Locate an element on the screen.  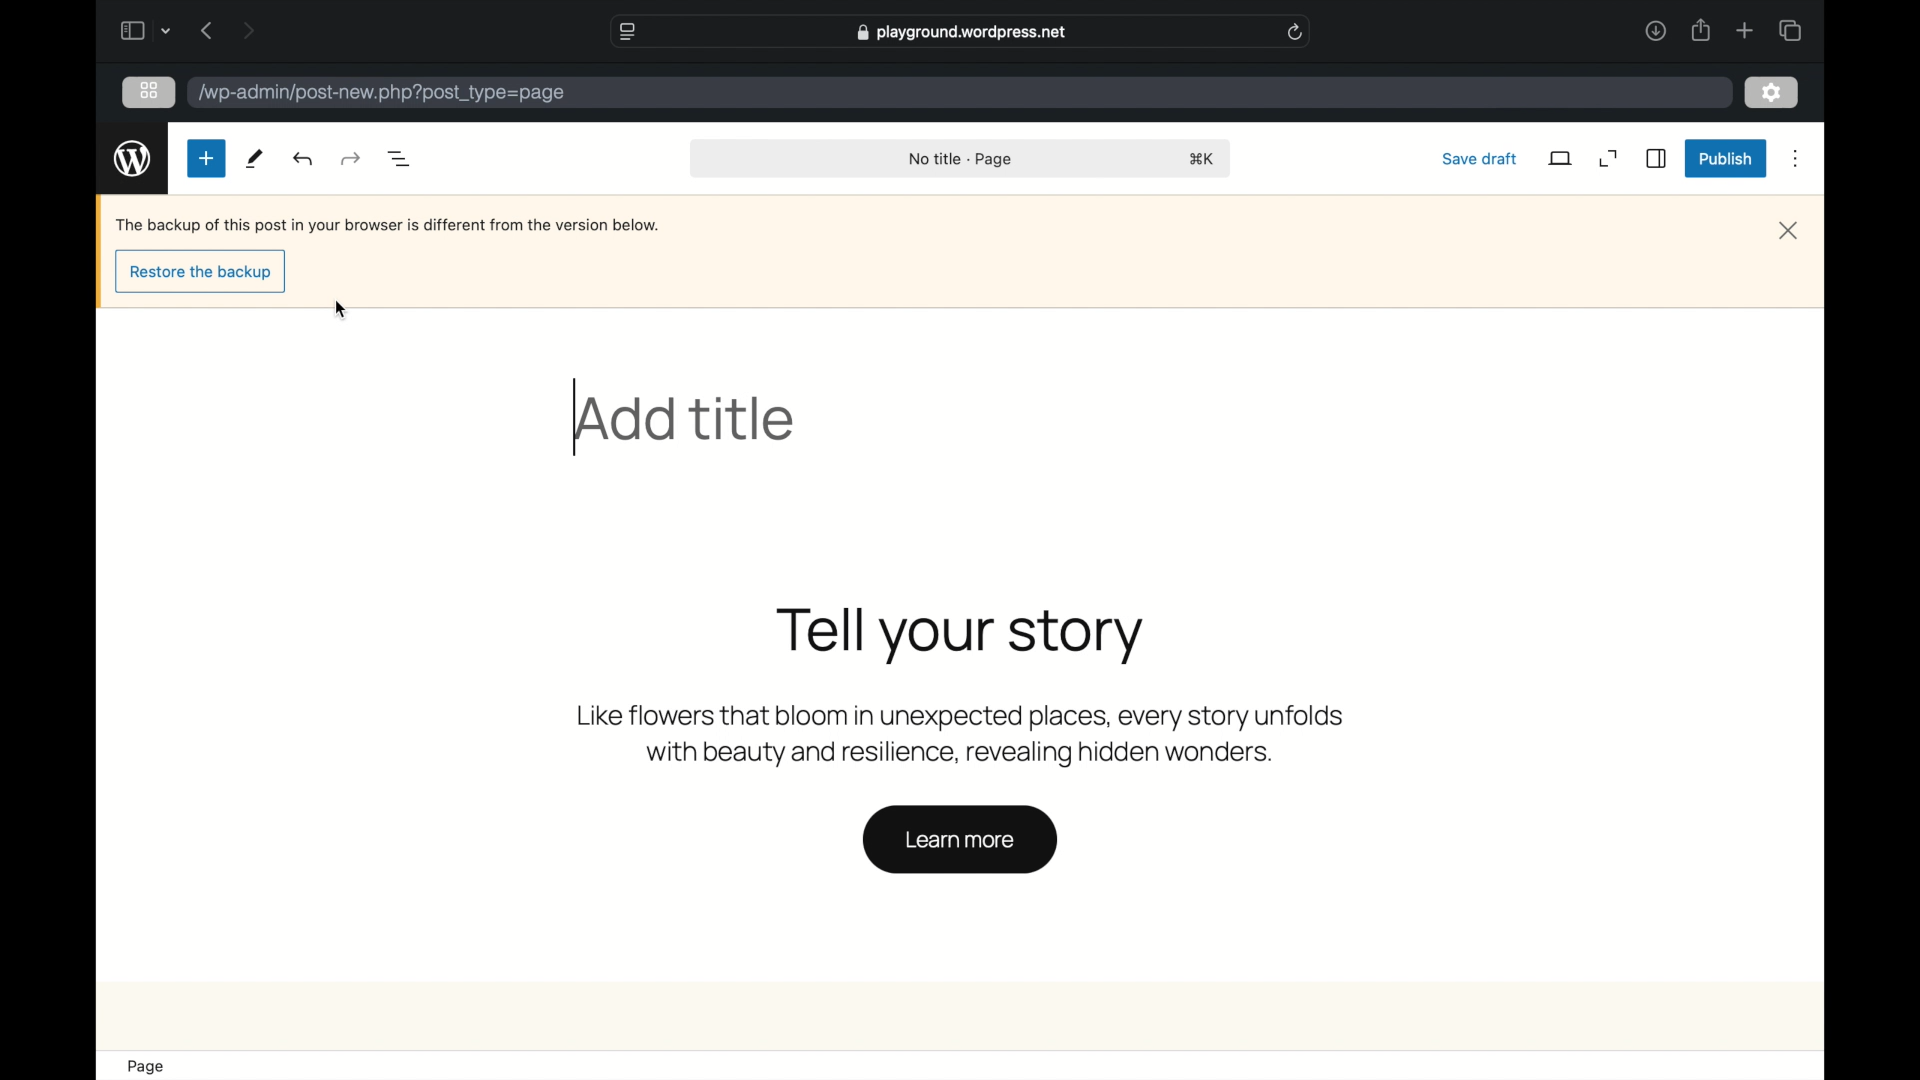
new is located at coordinates (206, 158).